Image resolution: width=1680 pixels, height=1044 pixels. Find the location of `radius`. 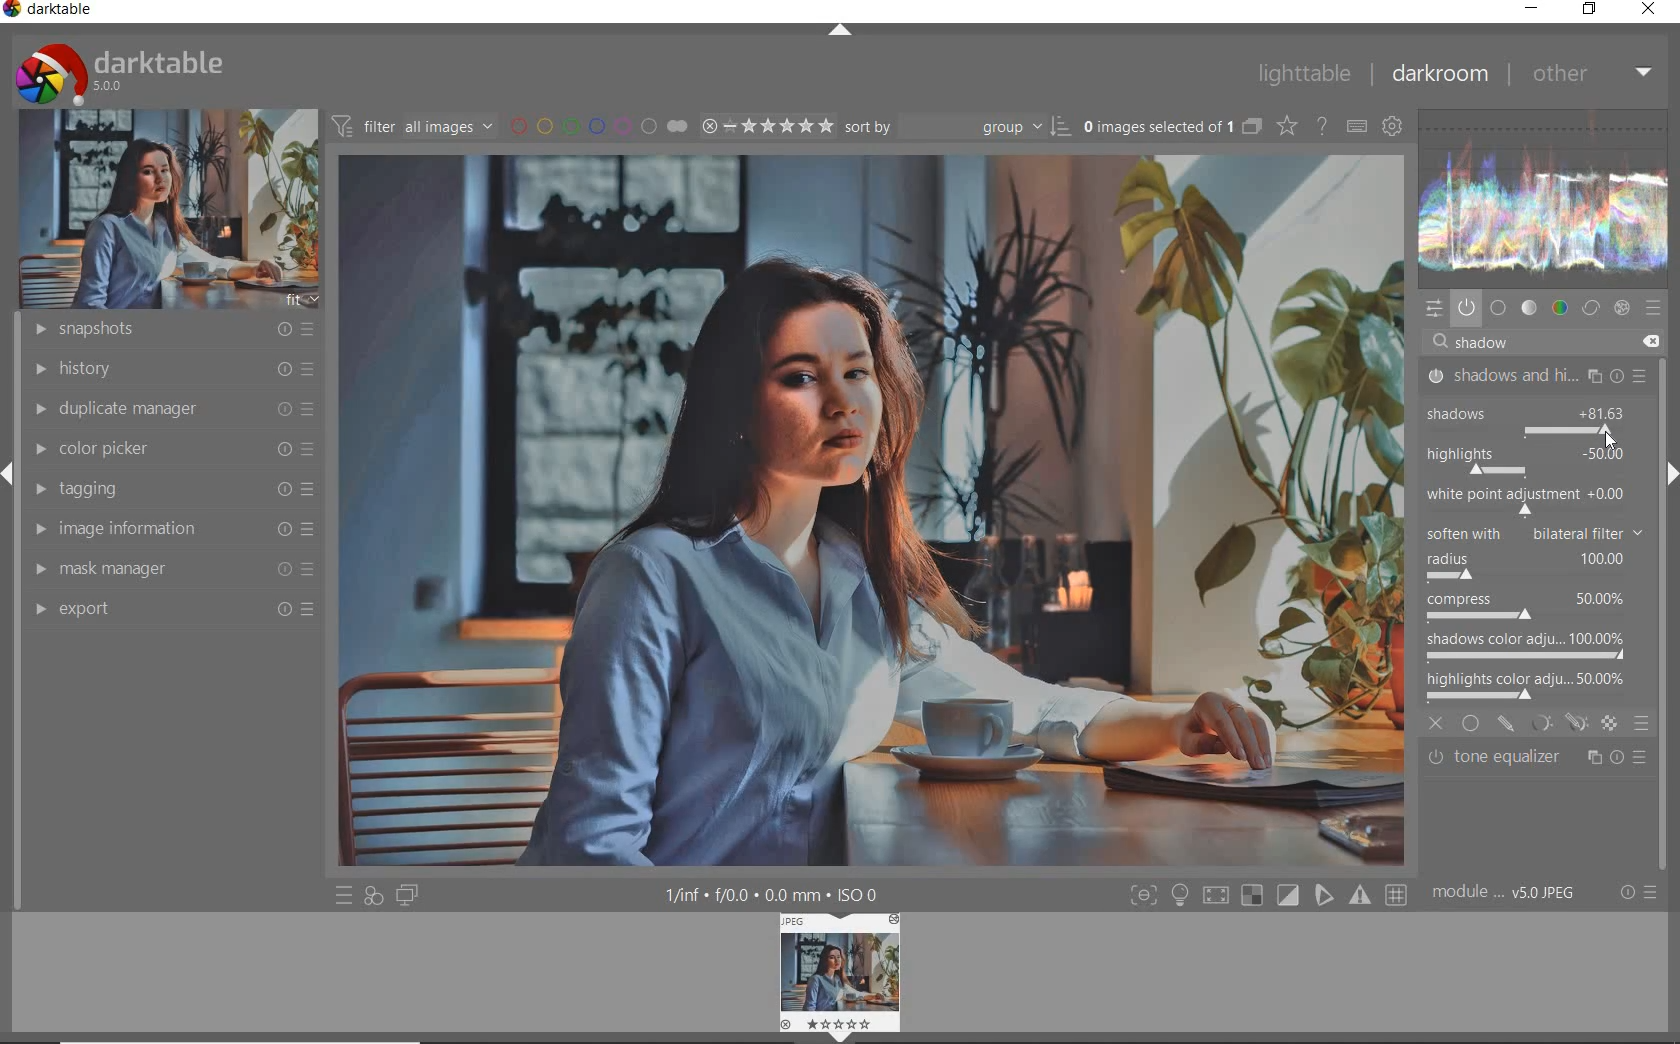

radius is located at coordinates (1525, 566).